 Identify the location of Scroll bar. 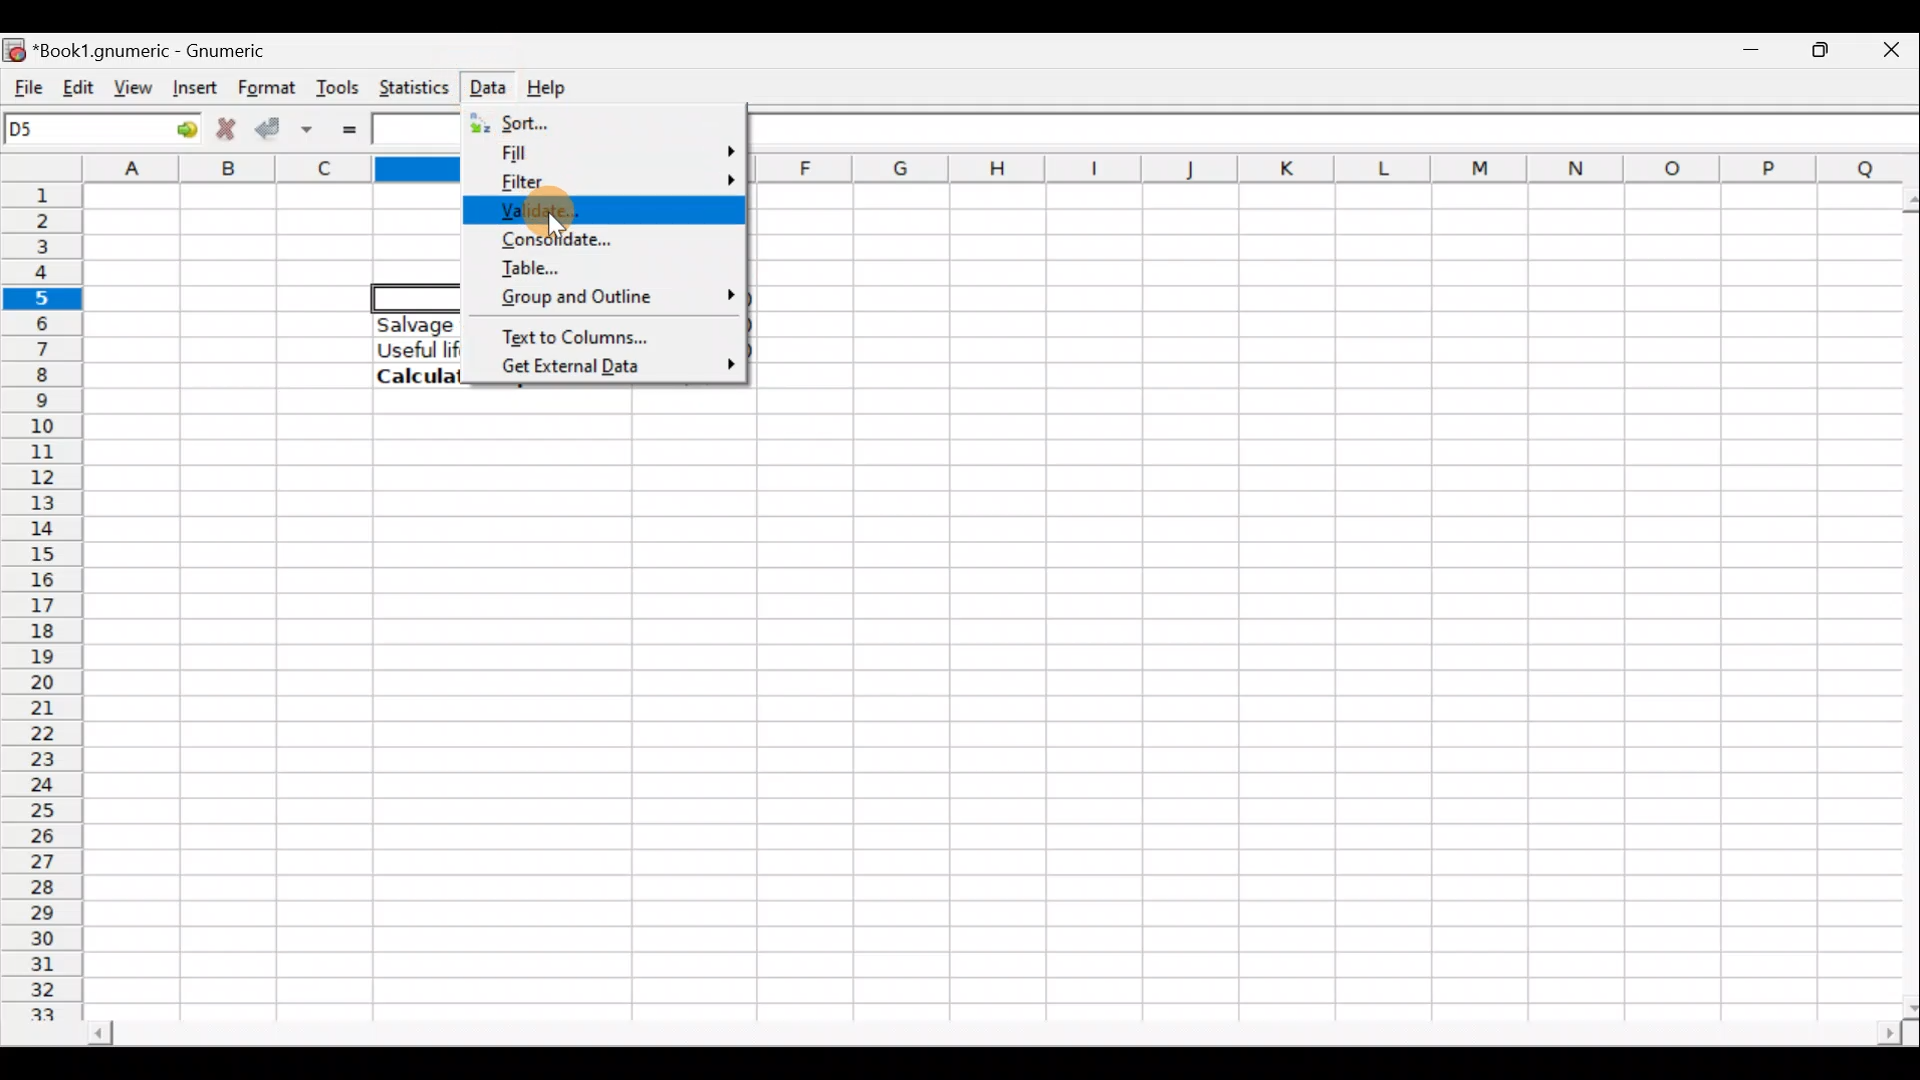
(1898, 599).